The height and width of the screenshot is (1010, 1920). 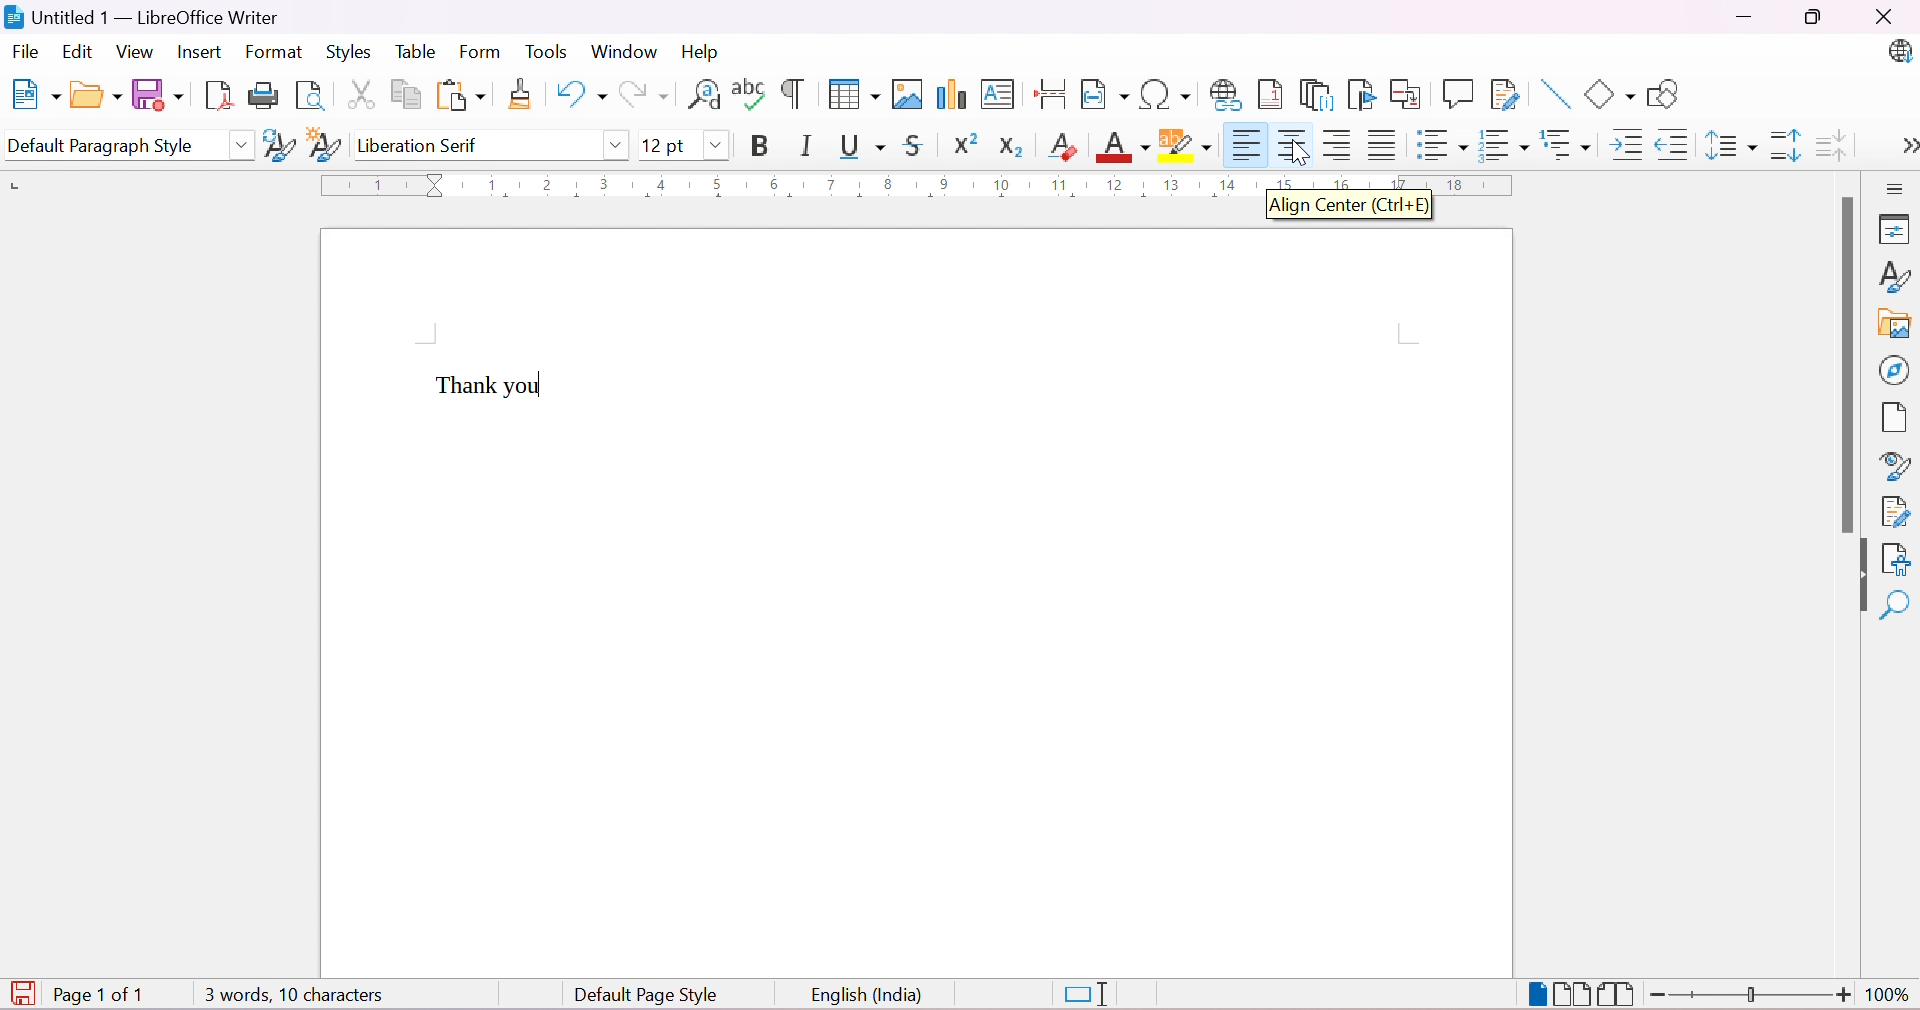 What do you see at coordinates (520, 95) in the screenshot?
I see `Clone Formatting` at bounding box center [520, 95].